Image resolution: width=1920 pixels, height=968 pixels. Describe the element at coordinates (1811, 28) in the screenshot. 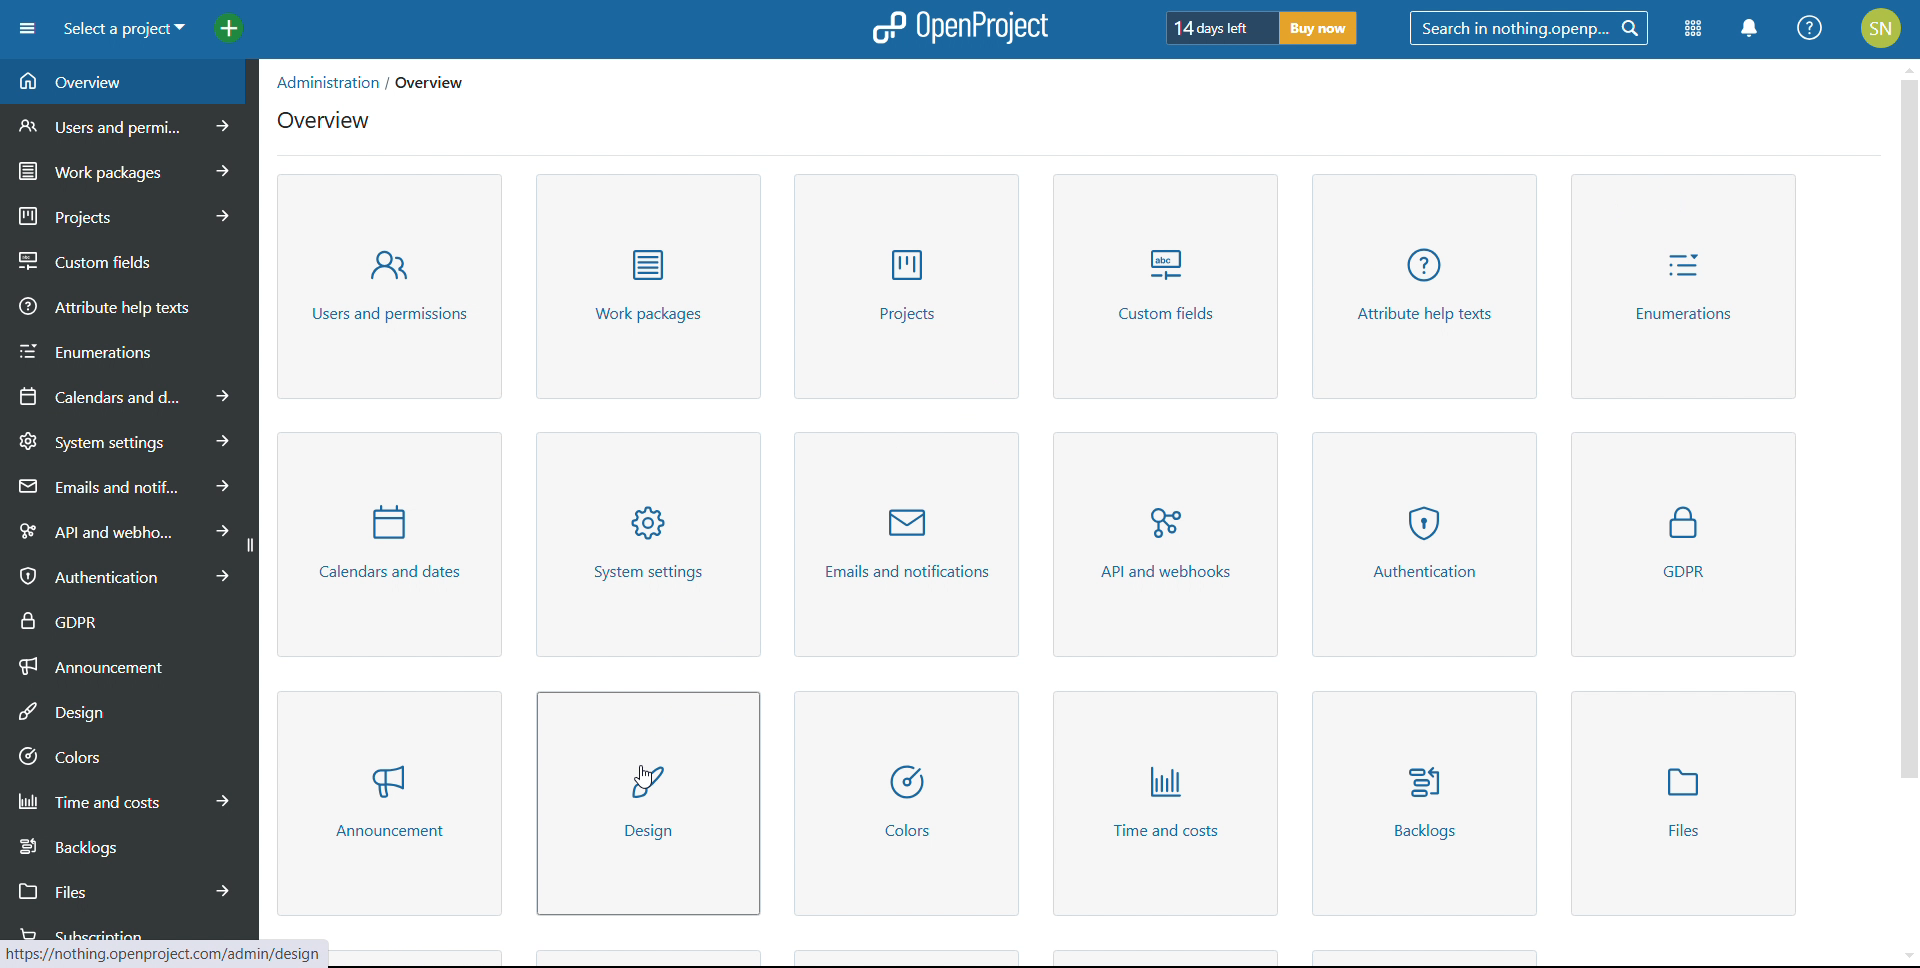

I see `help` at that location.